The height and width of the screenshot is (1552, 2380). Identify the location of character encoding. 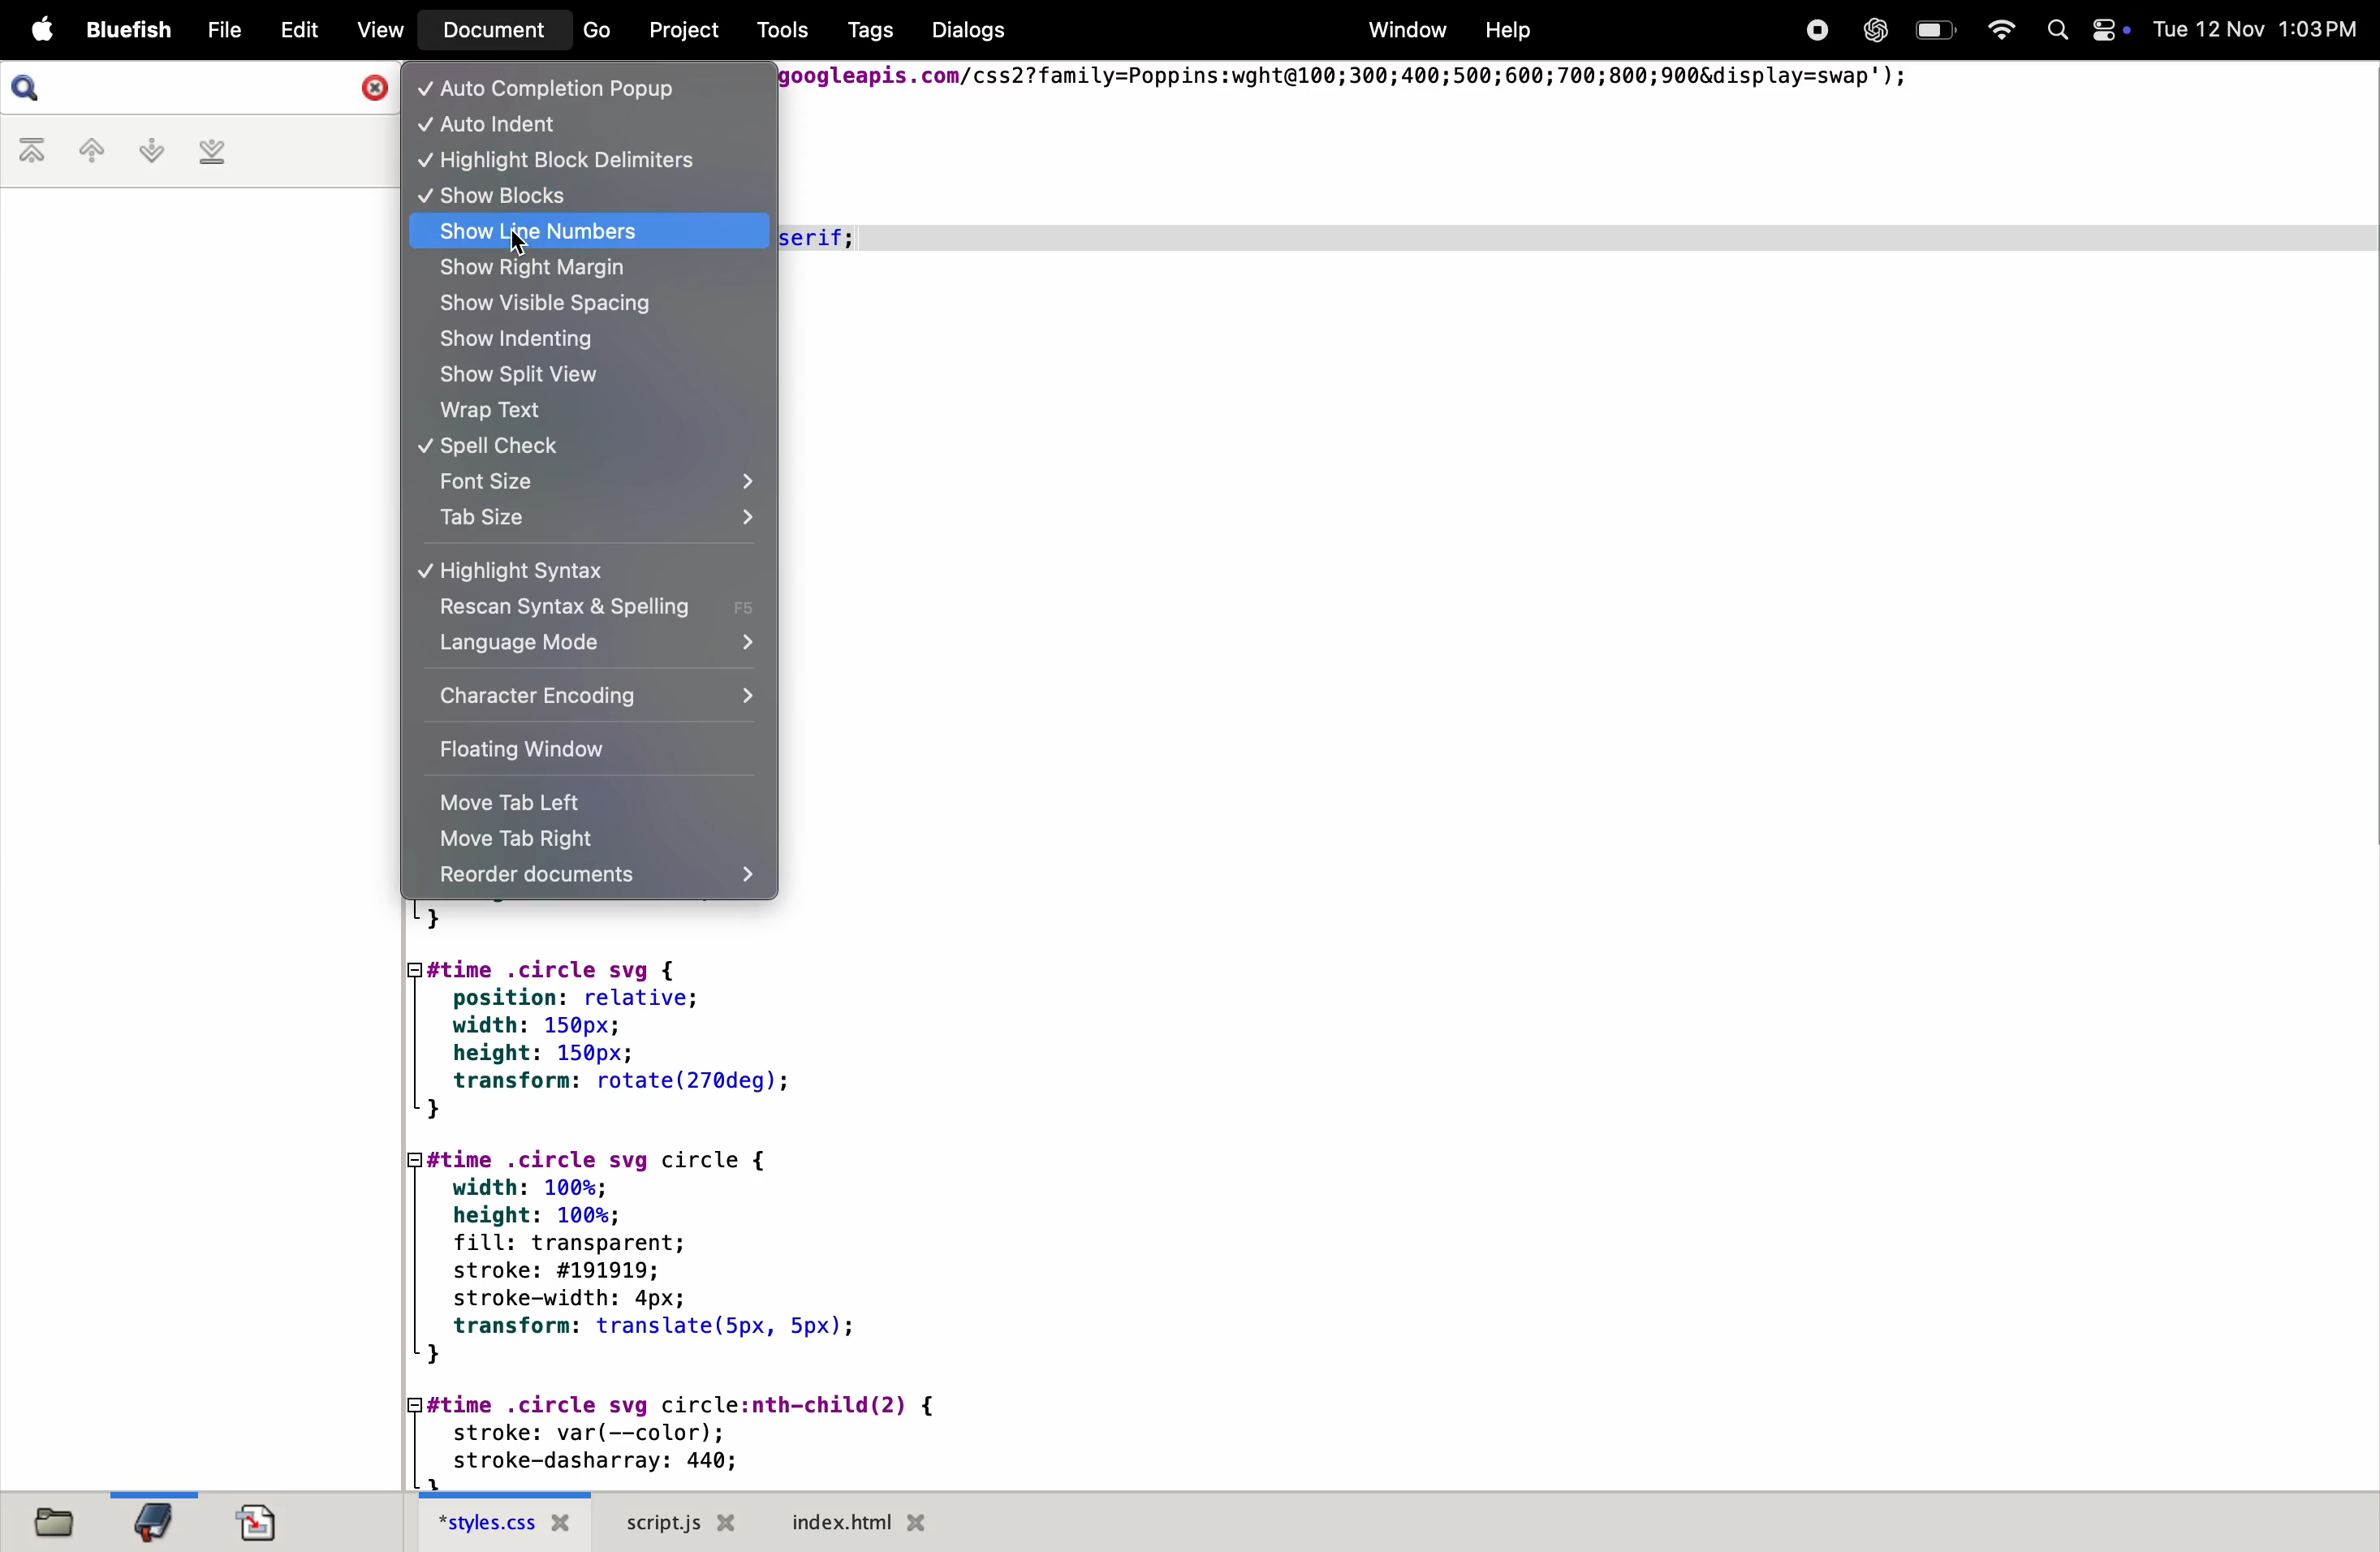
(590, 693).